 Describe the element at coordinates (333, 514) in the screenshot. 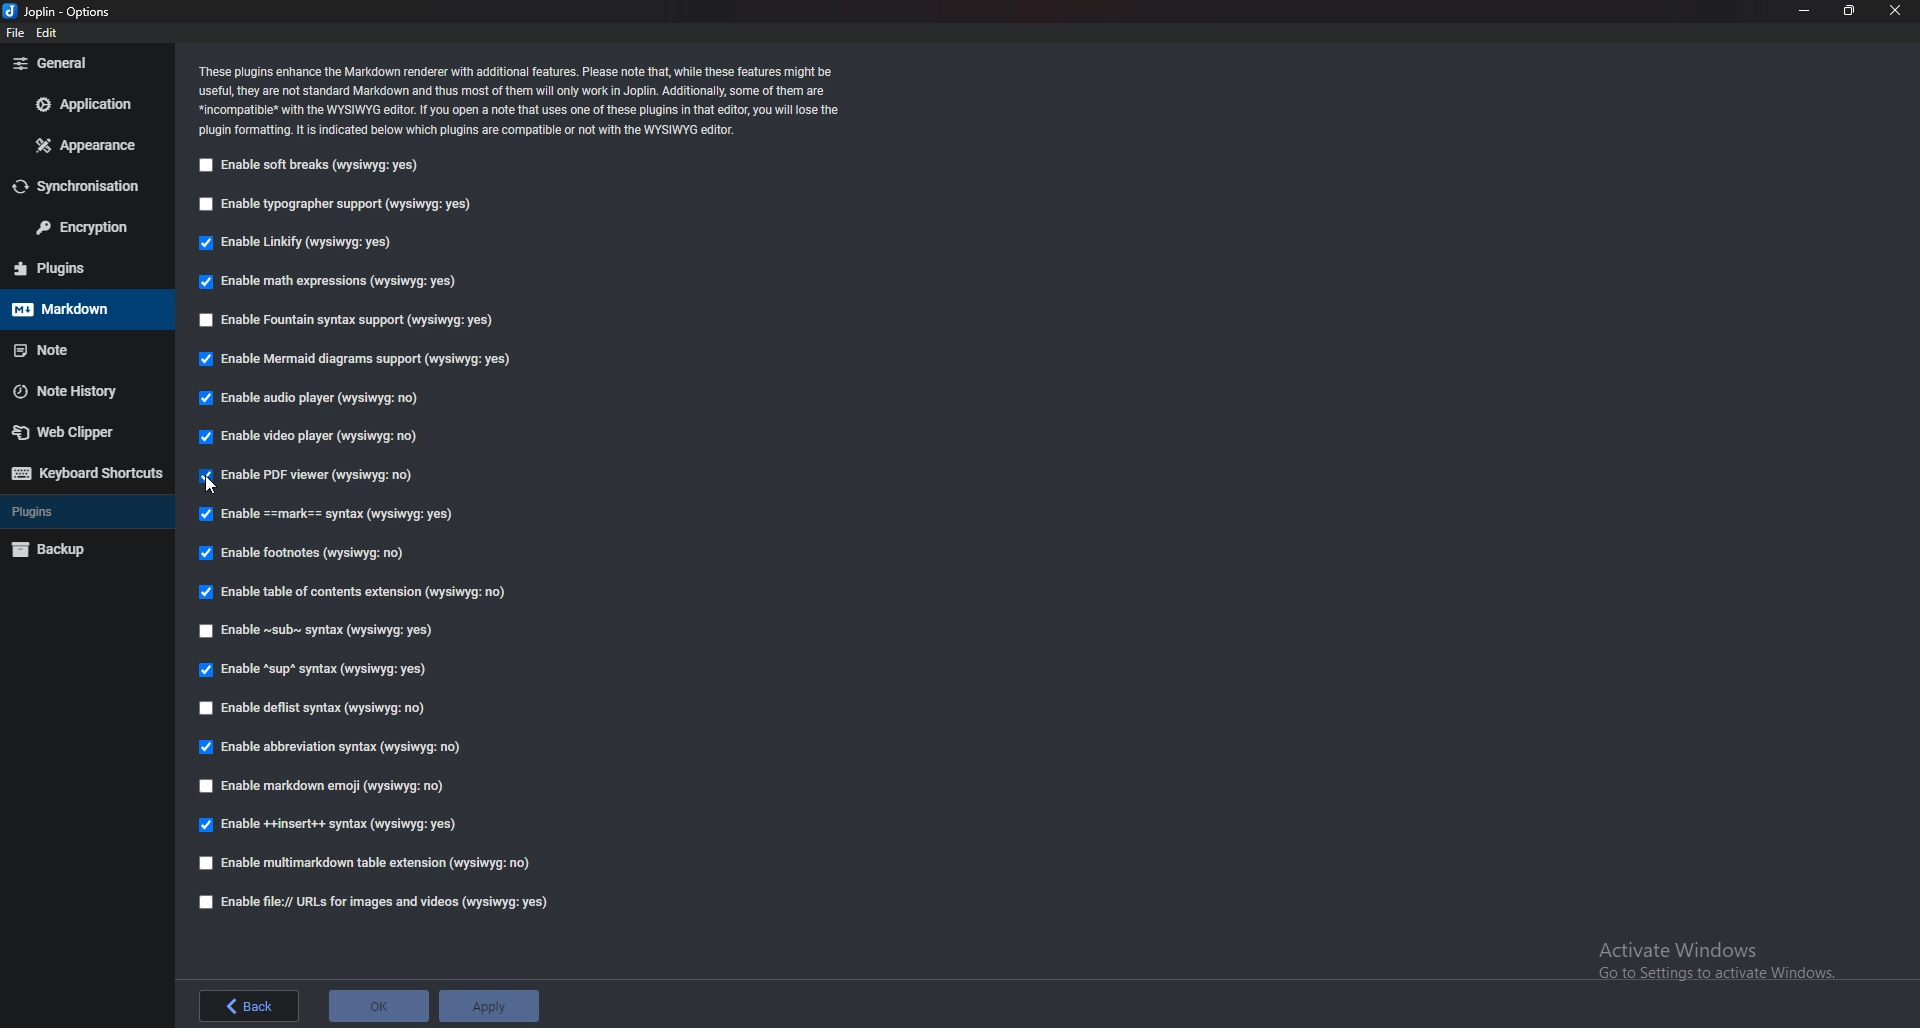

I see `Enable Mark Syntax` at that location.